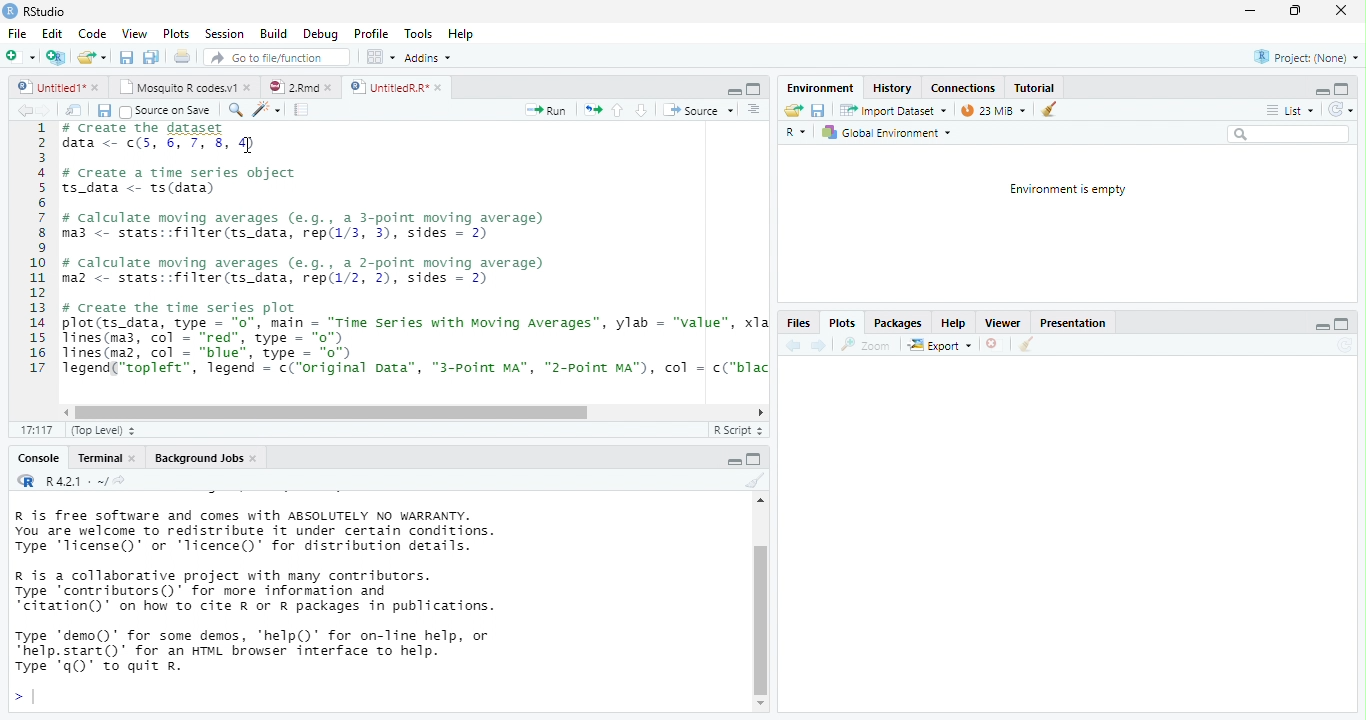 Image resolution: width=1366 pixels, height=720 pixels. What do you see at coordinates (63, 412) in the screenshot?
I see `scrollbar left` at bounding box center [63, 412].